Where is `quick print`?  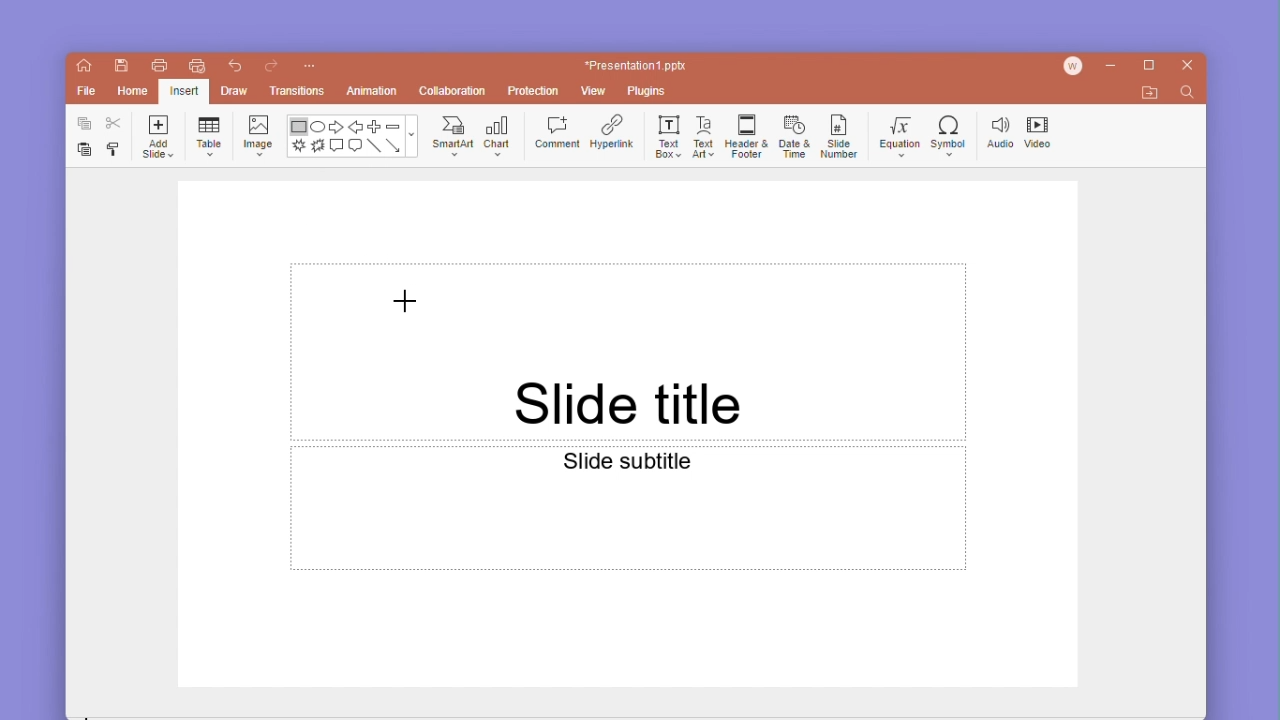 quick print is located at coordinates (194, 66).